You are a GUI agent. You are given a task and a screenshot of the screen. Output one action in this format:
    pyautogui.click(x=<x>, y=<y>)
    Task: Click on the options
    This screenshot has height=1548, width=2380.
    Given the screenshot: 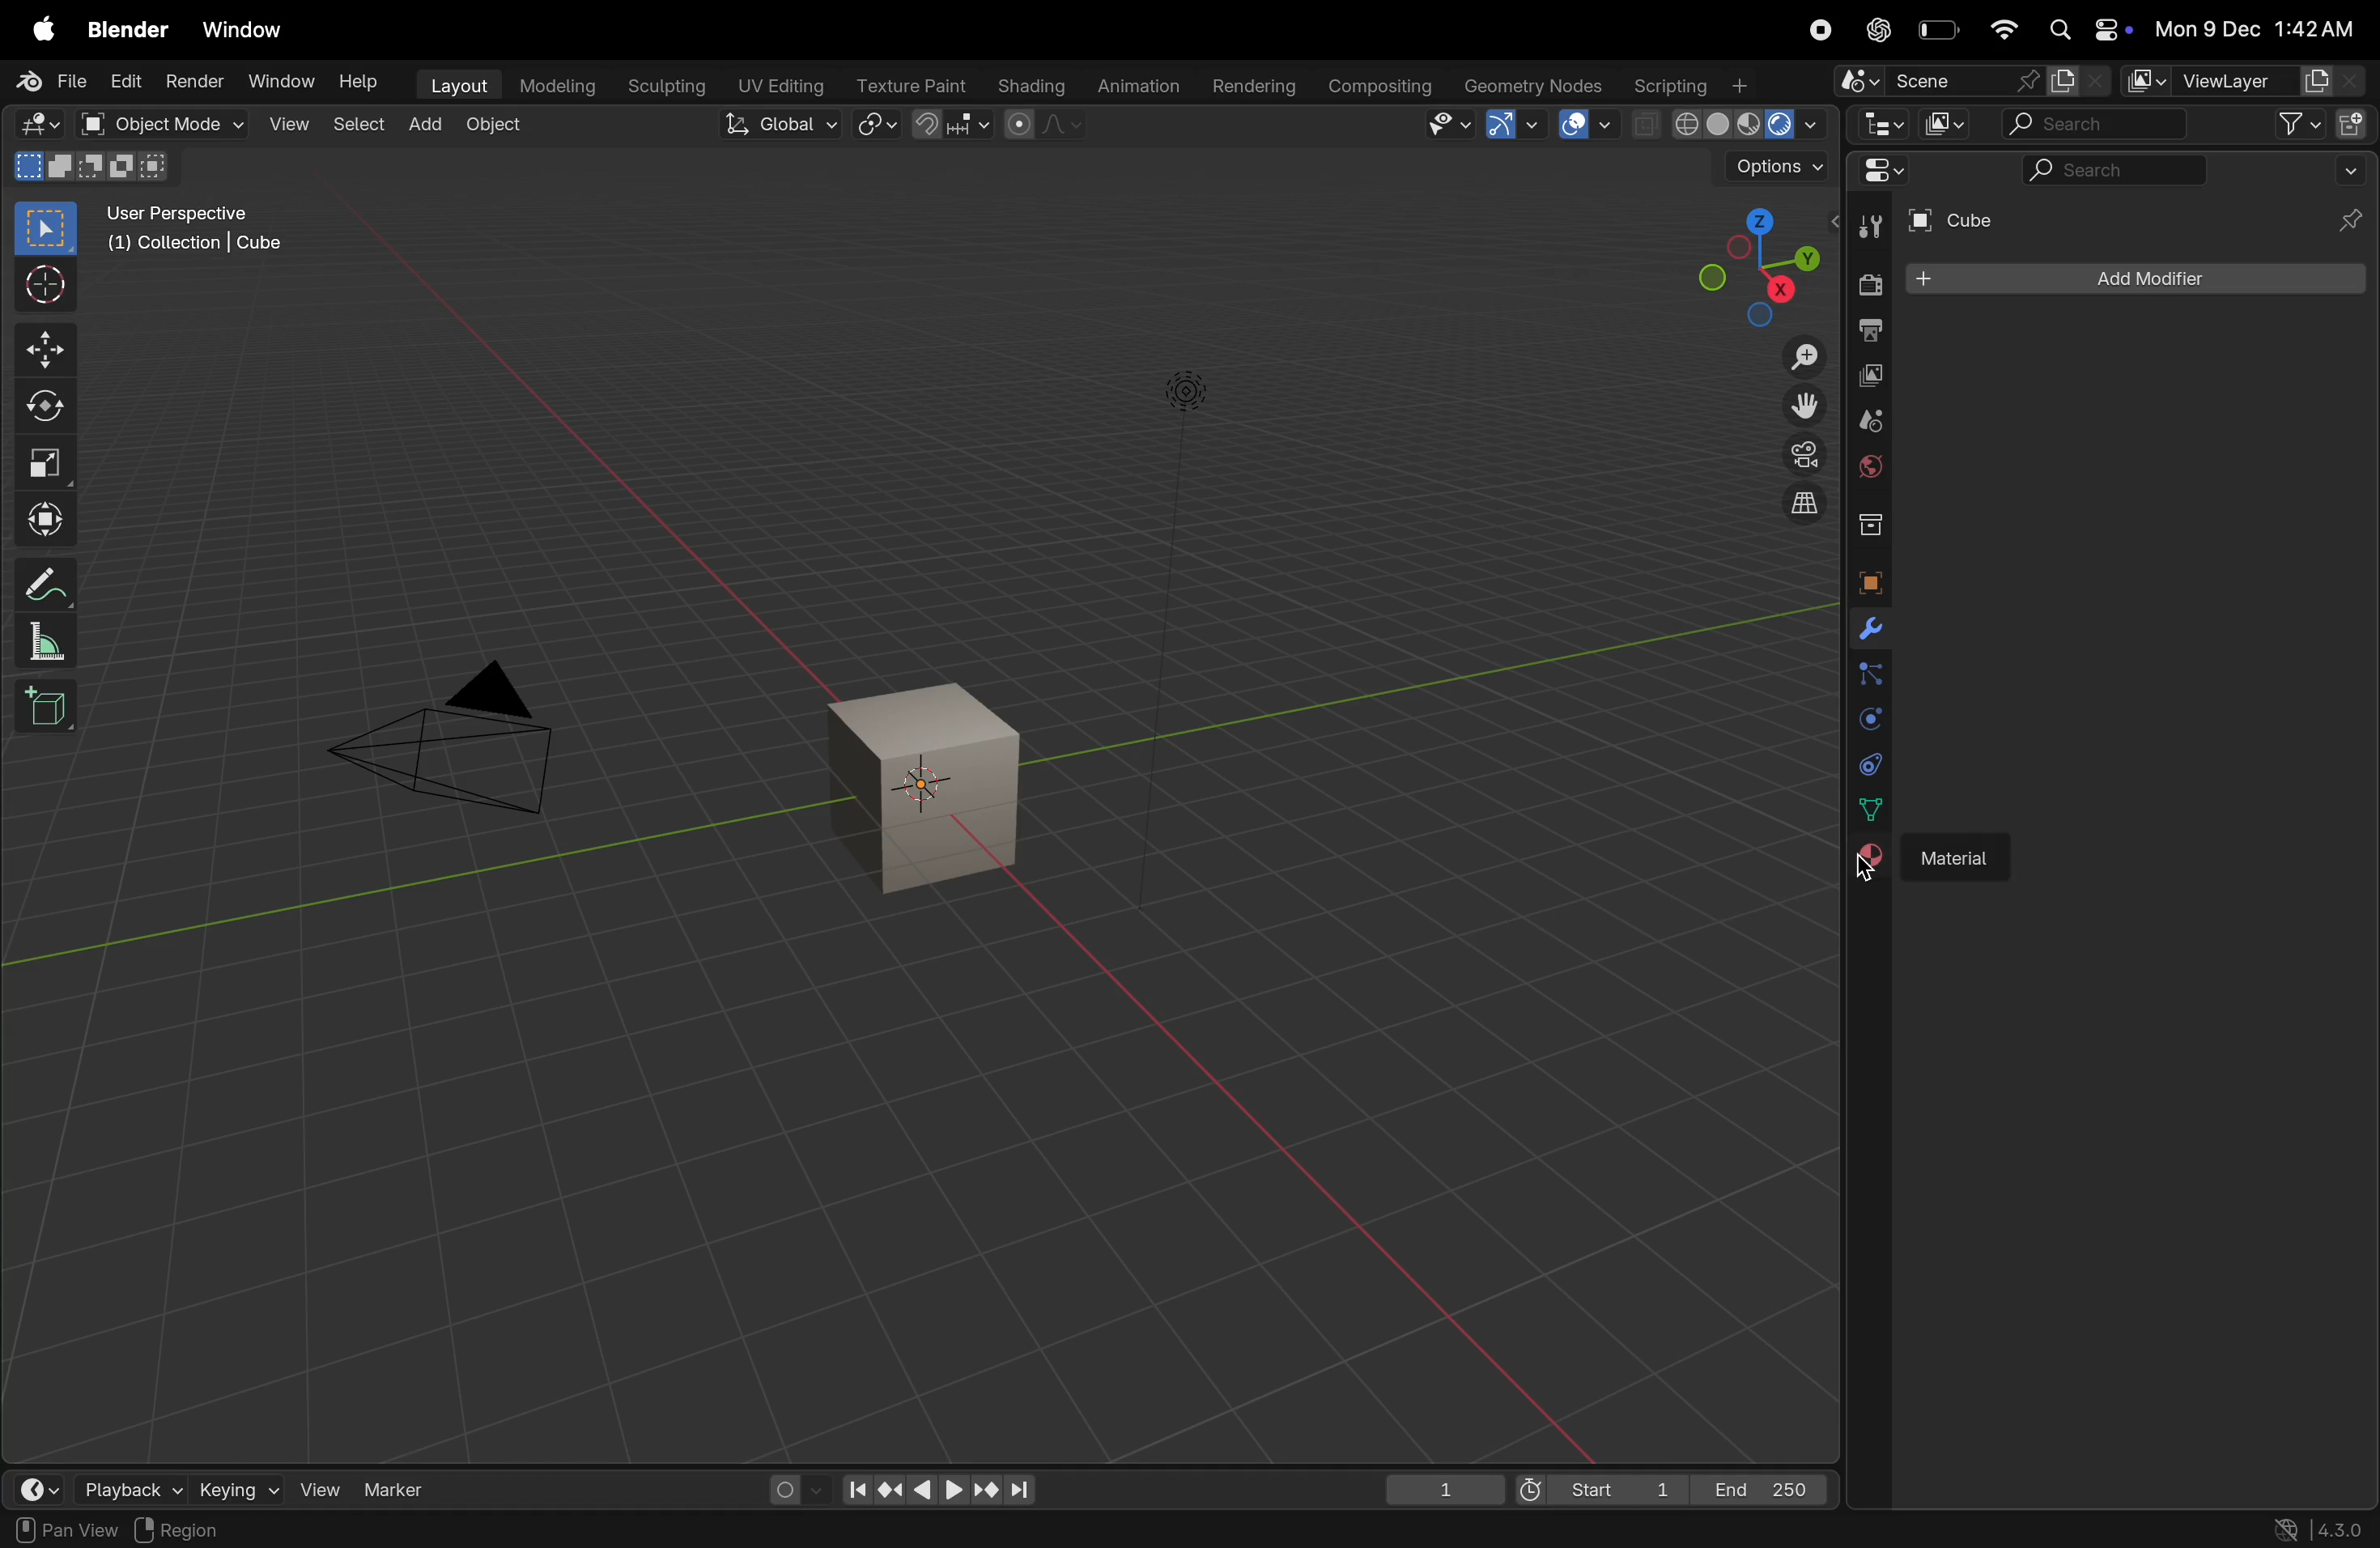 What is the action you would take?
    pyautogui.click(x=1775, y=168)
    